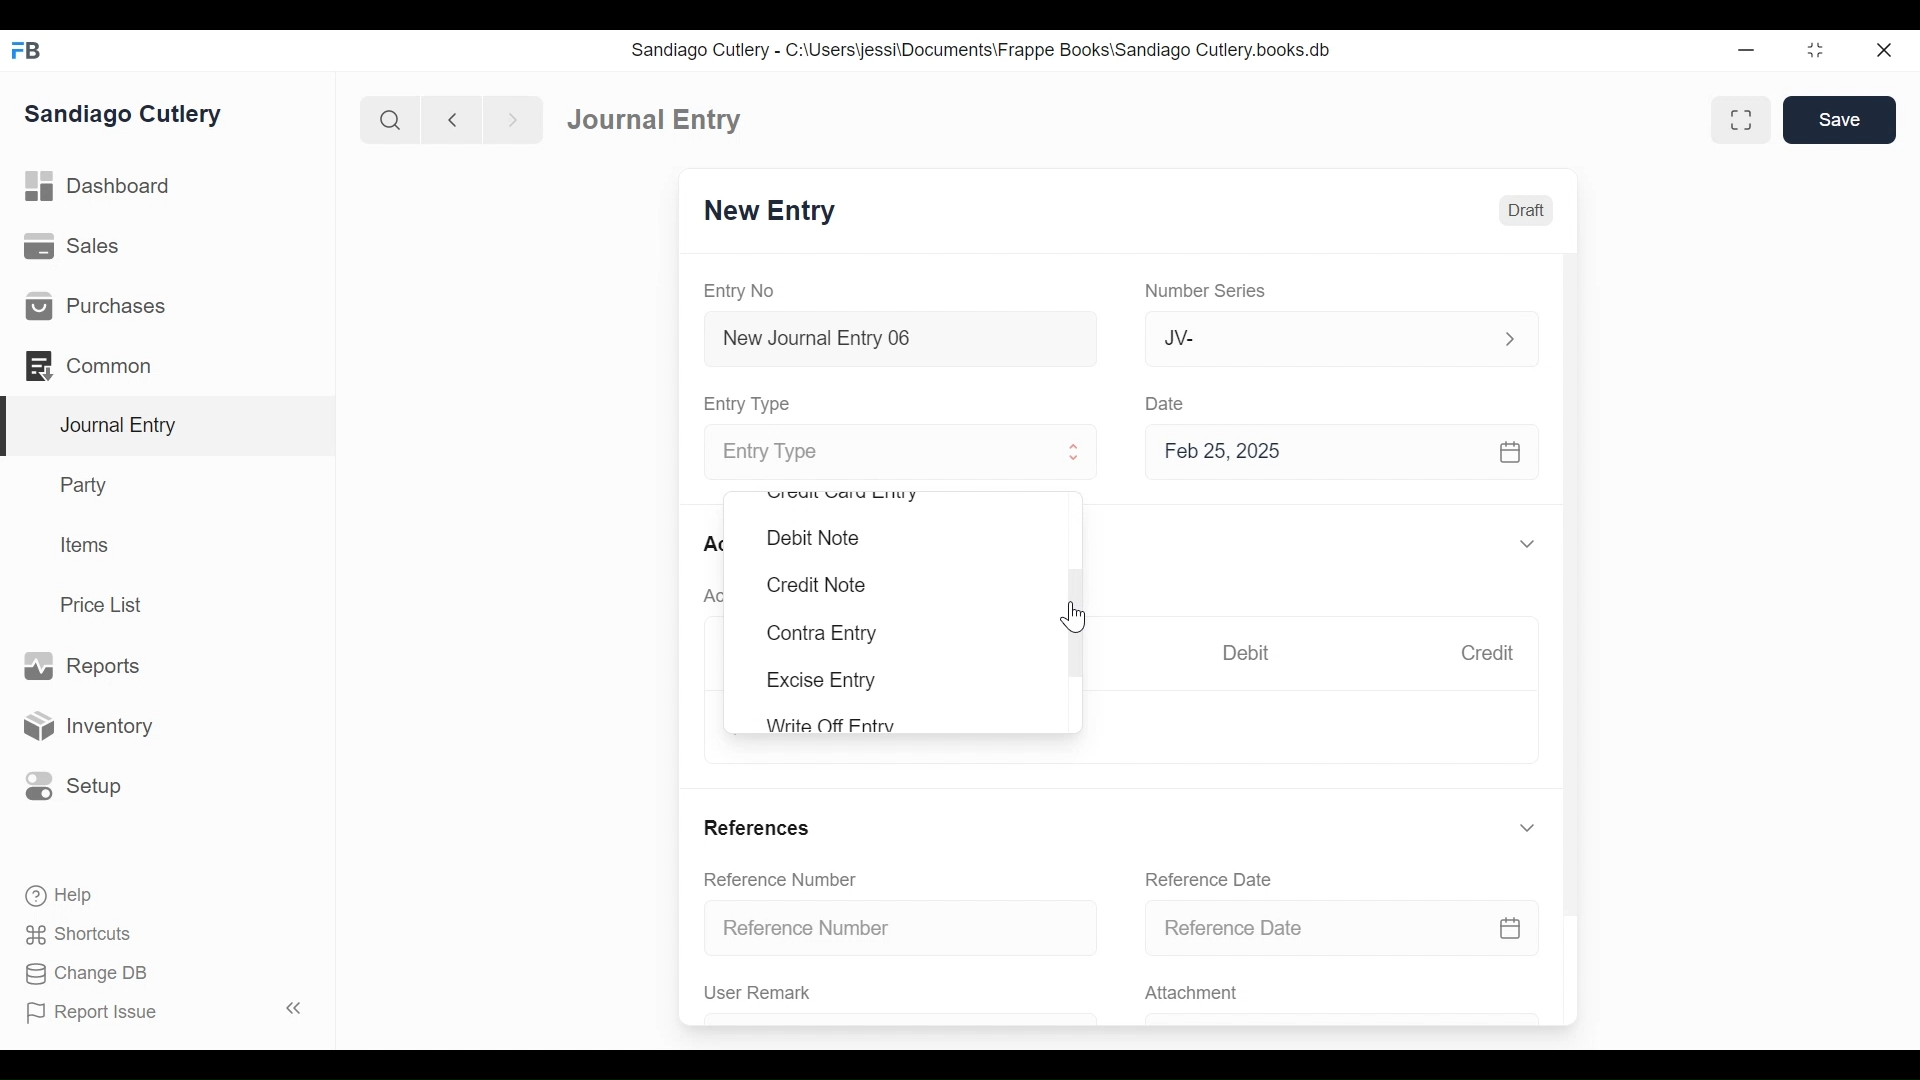  What do you see at coordinates (88, 484) in the screenshot?
I see `Party` at bounding box center [88, 484].